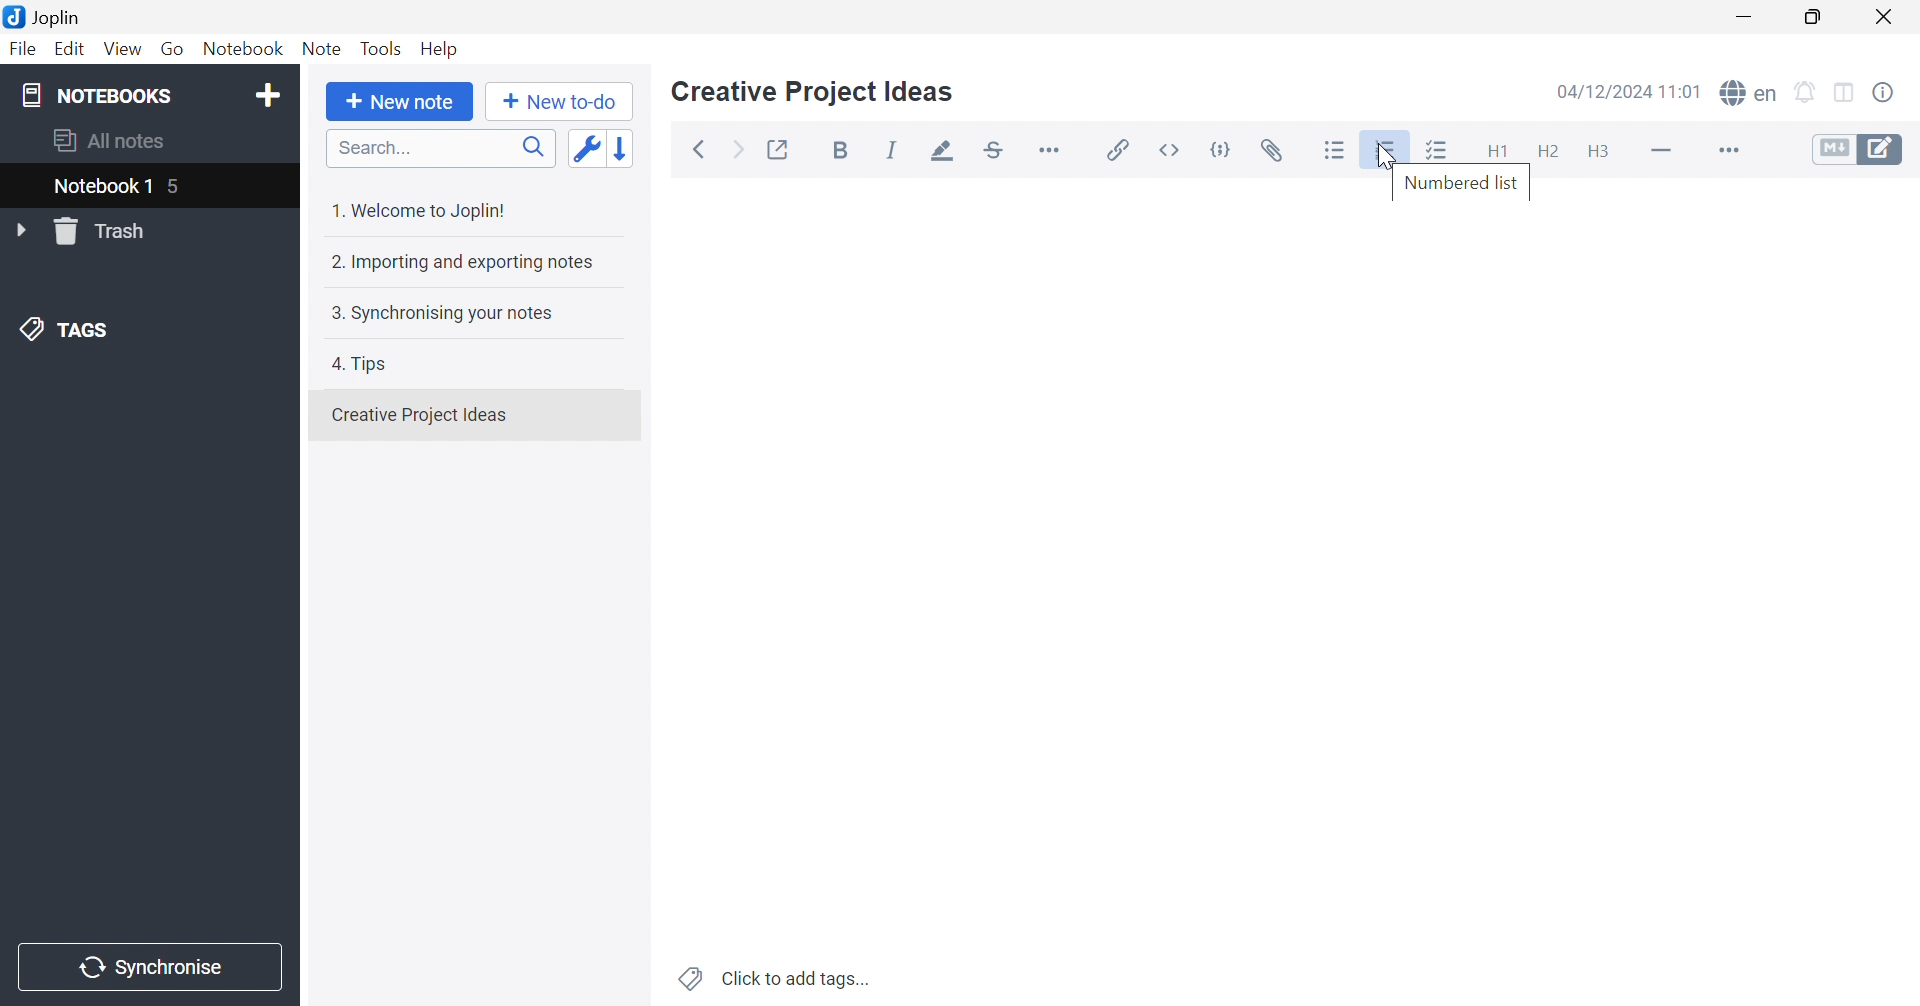 This screenshot has height=1006, width=1920. What do you see at coordinates (1496, 153) in the screenshot?
I see `Heading 1` at bounding box center [1496, 153].